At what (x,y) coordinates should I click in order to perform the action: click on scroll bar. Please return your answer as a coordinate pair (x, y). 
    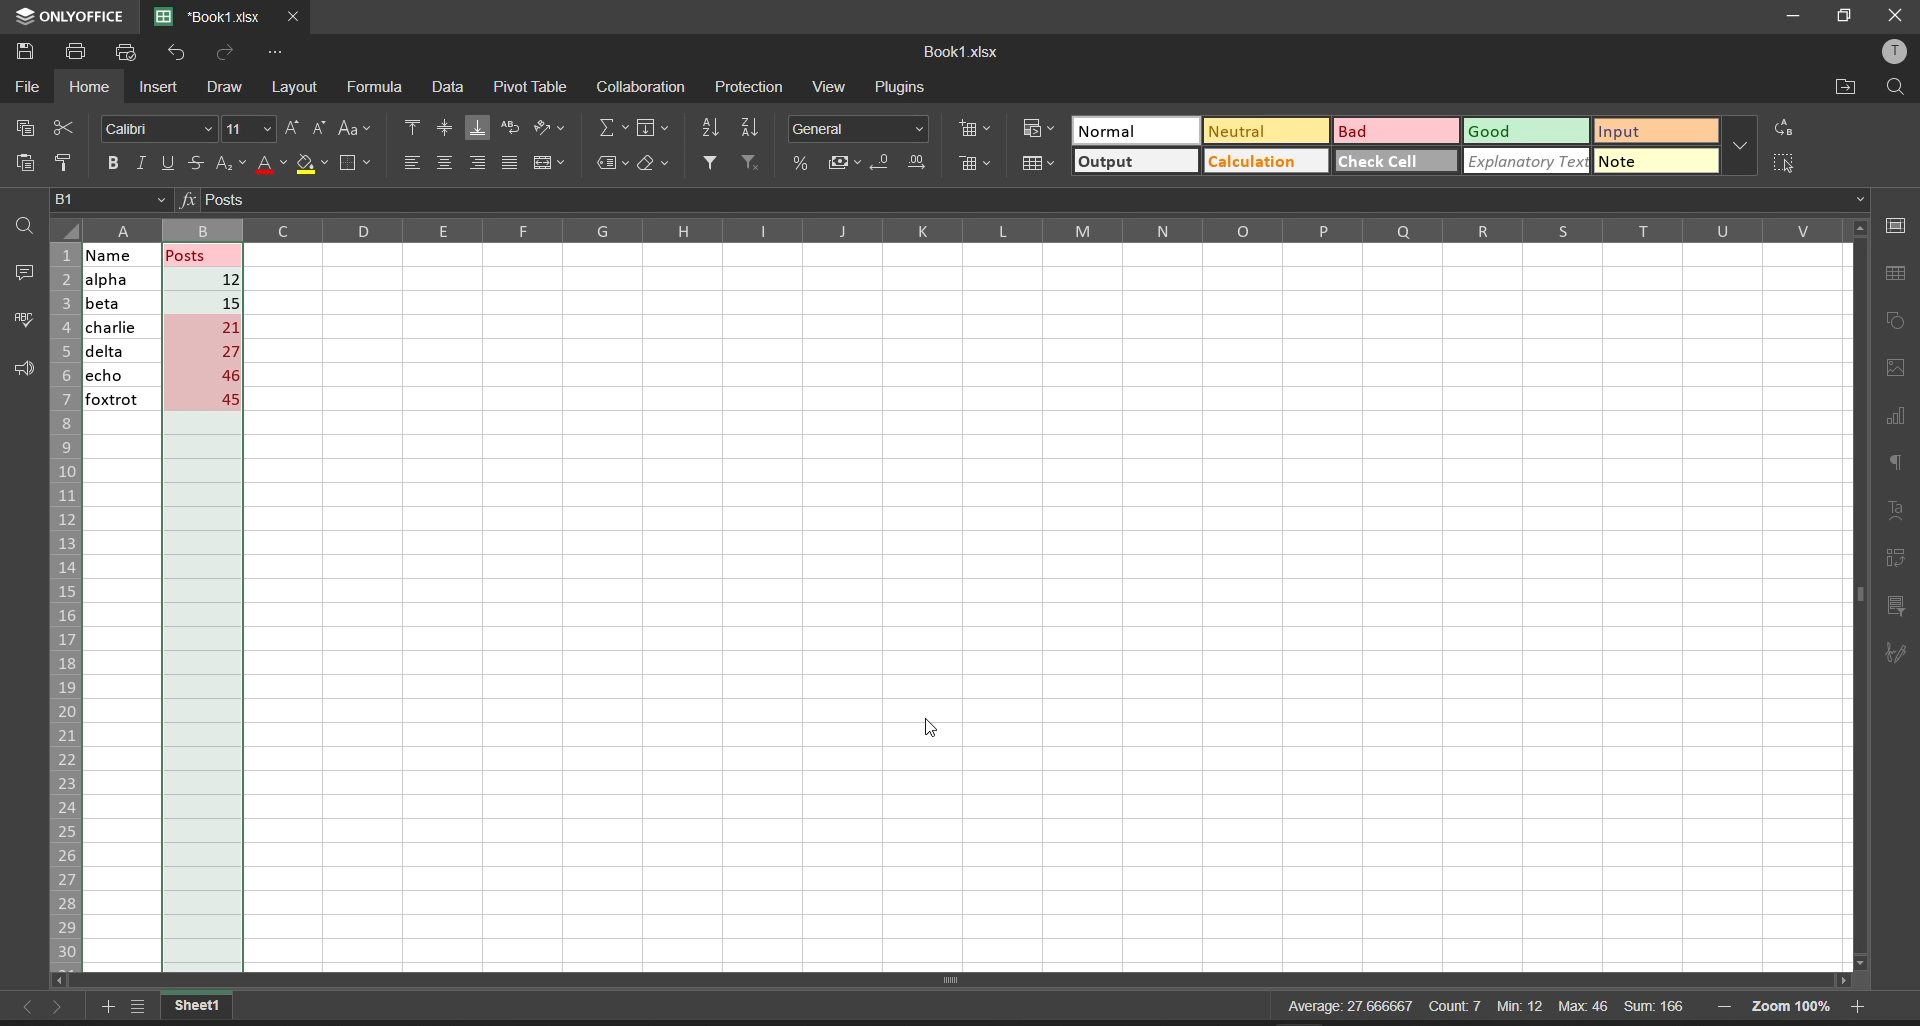
    Looking at the image, I should click on (961, 971).